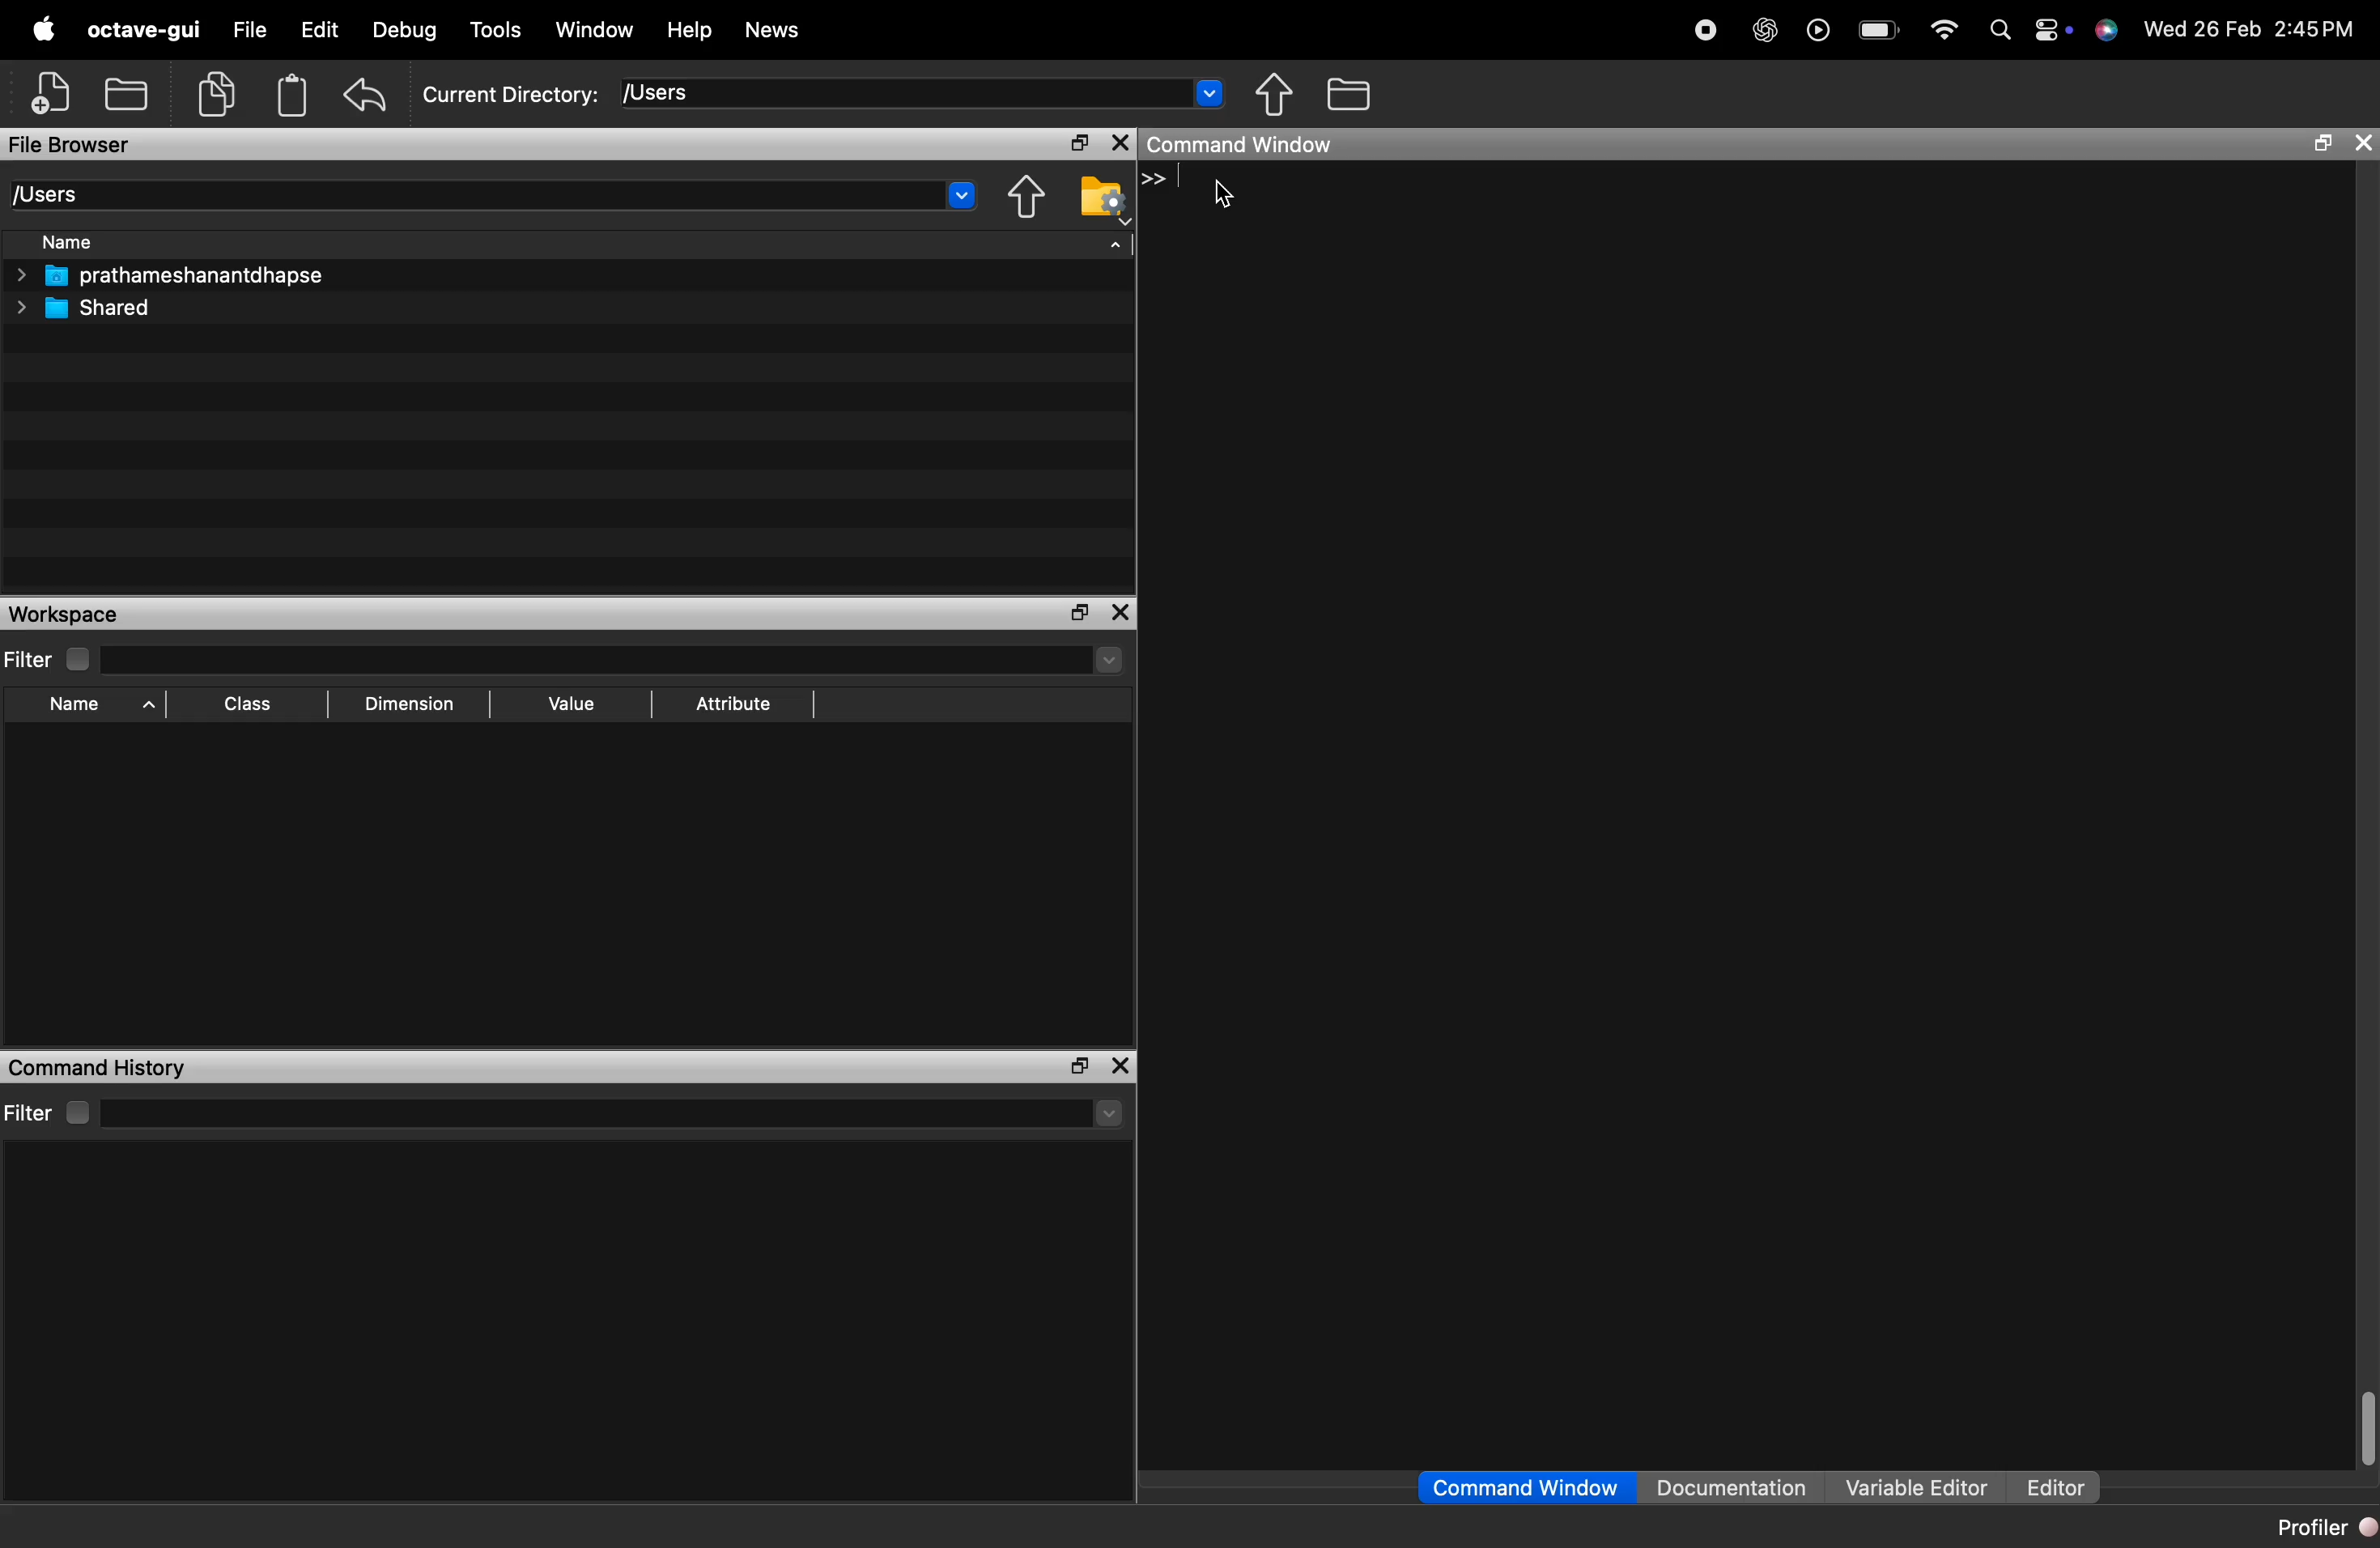  I want to click on Edit, so click(319, 29).